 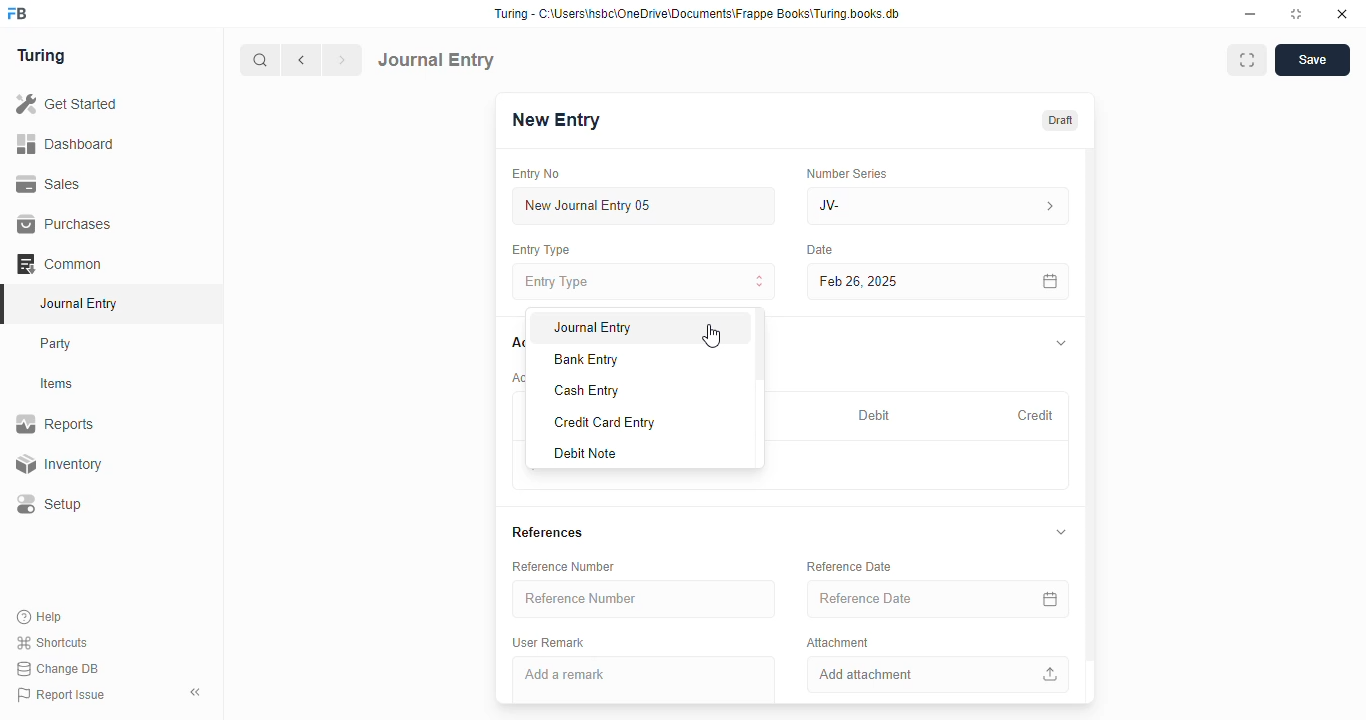 I want to click on bank entry , so click(x=586, y=360).